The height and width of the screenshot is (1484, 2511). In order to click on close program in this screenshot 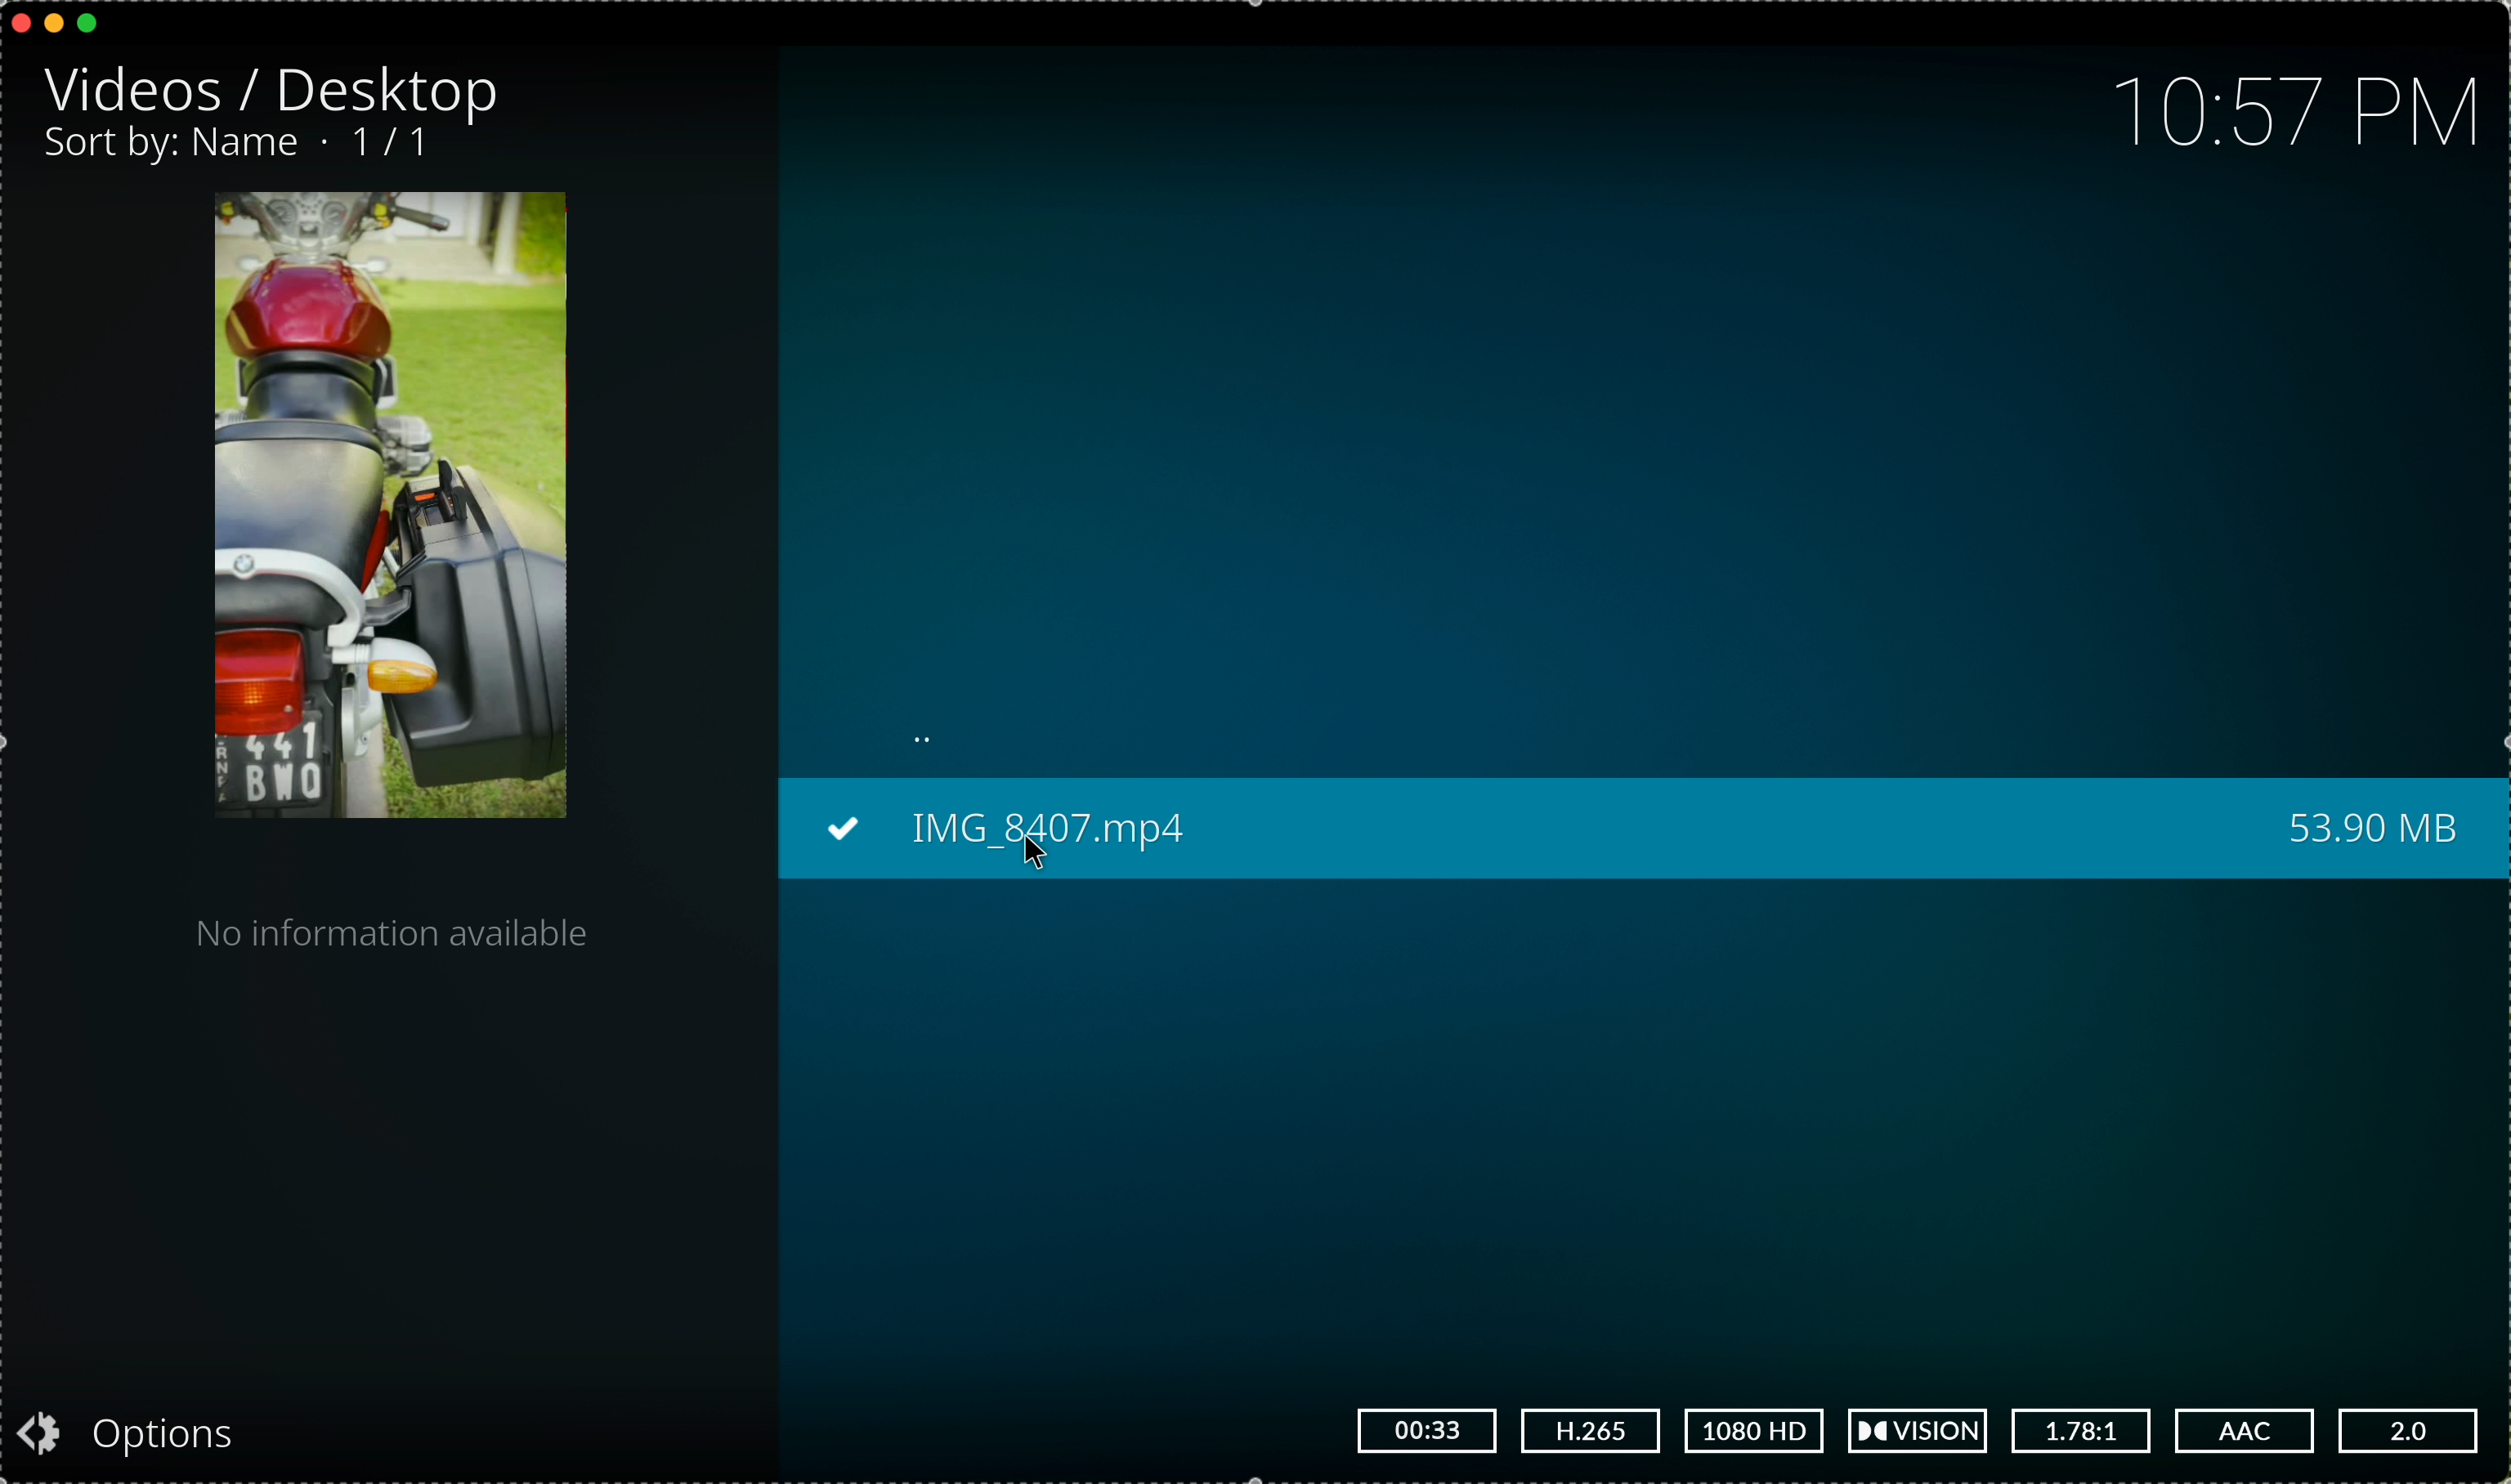, I will do `click(16, 21)`.